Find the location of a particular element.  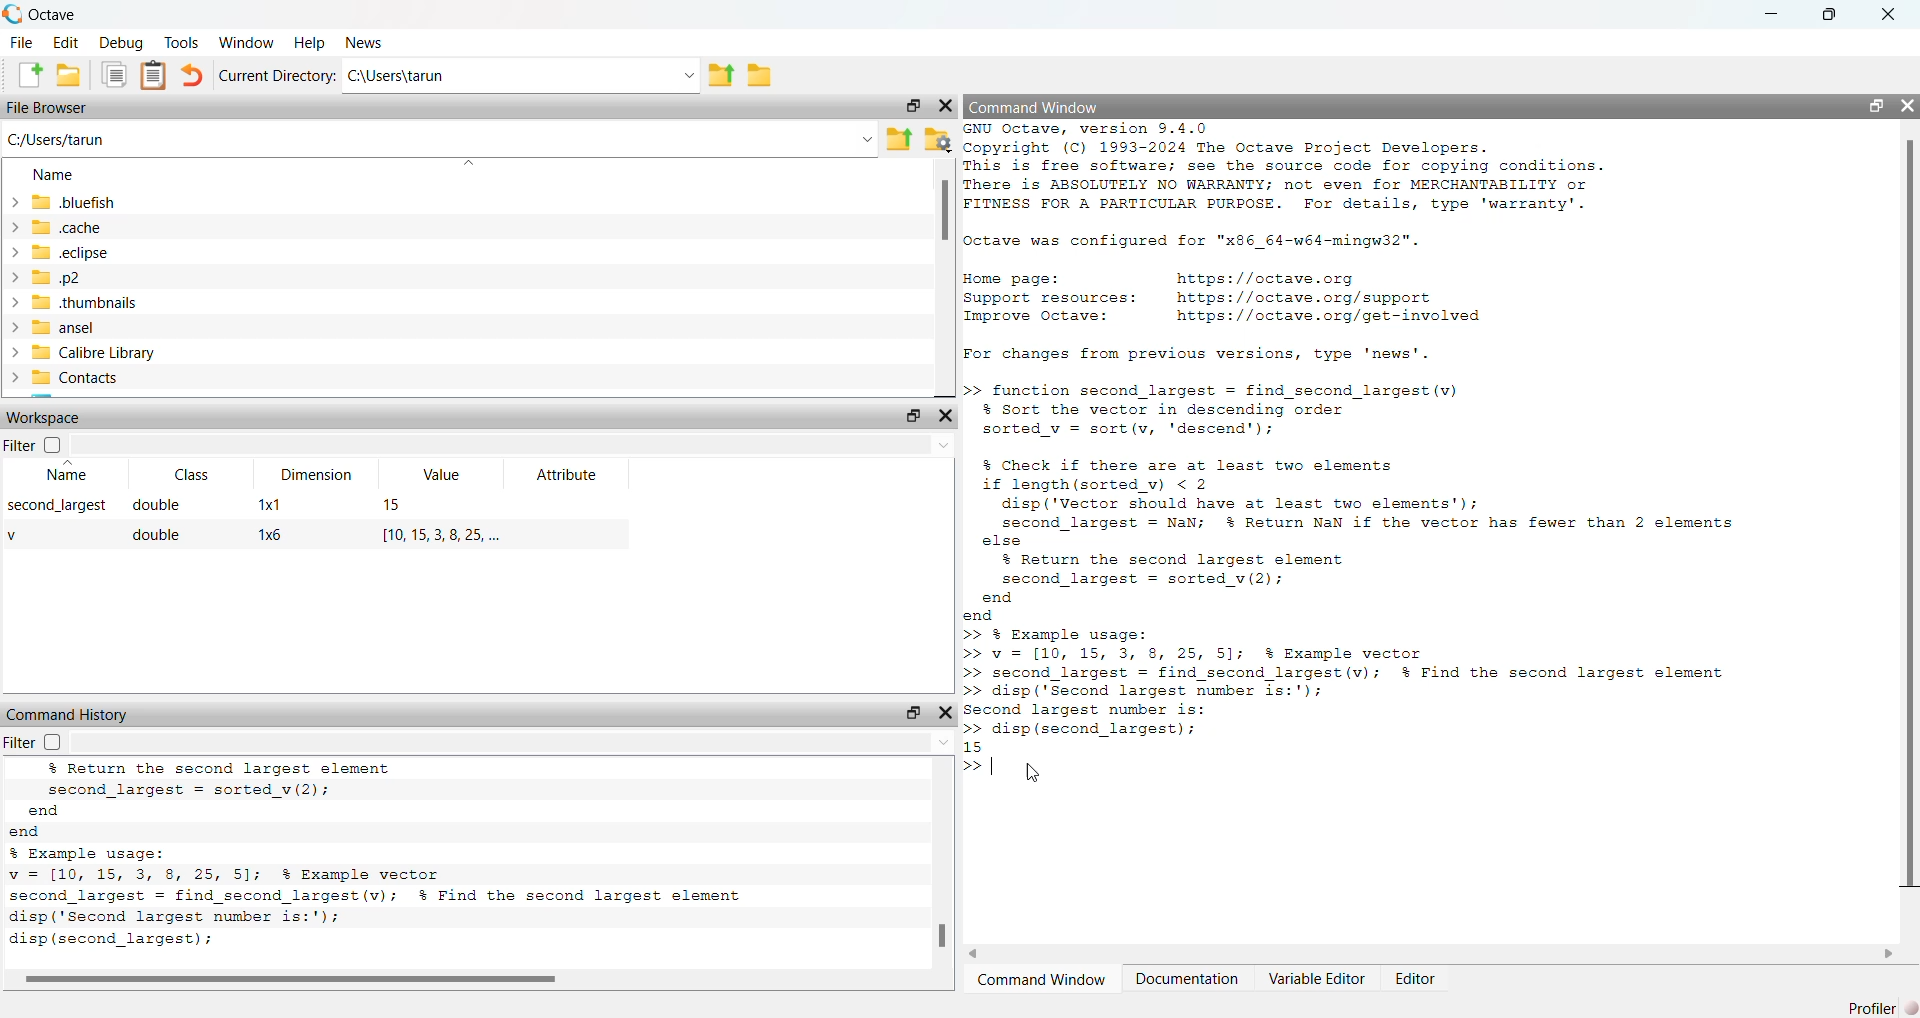

editor is located at coordinates (1418, 980).